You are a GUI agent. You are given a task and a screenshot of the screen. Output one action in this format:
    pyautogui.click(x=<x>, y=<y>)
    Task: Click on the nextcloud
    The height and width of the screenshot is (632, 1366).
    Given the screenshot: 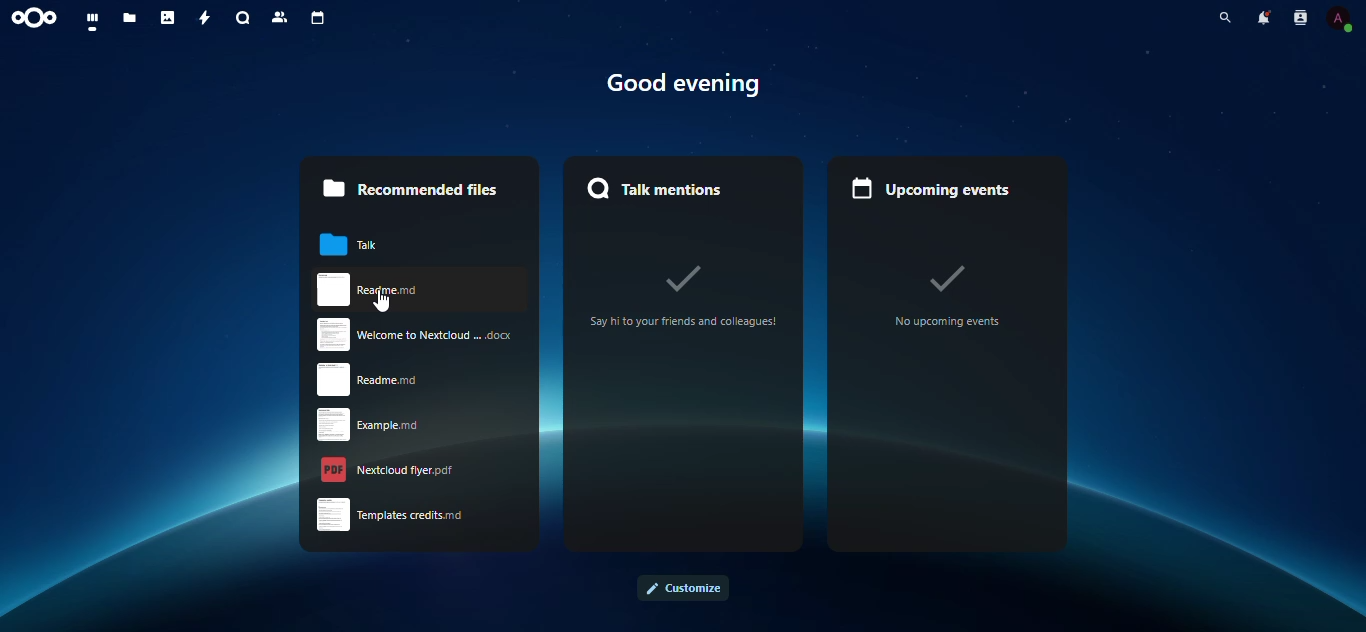 What is the action you would take?
    pyautogui.click(x=39, y=18)
    